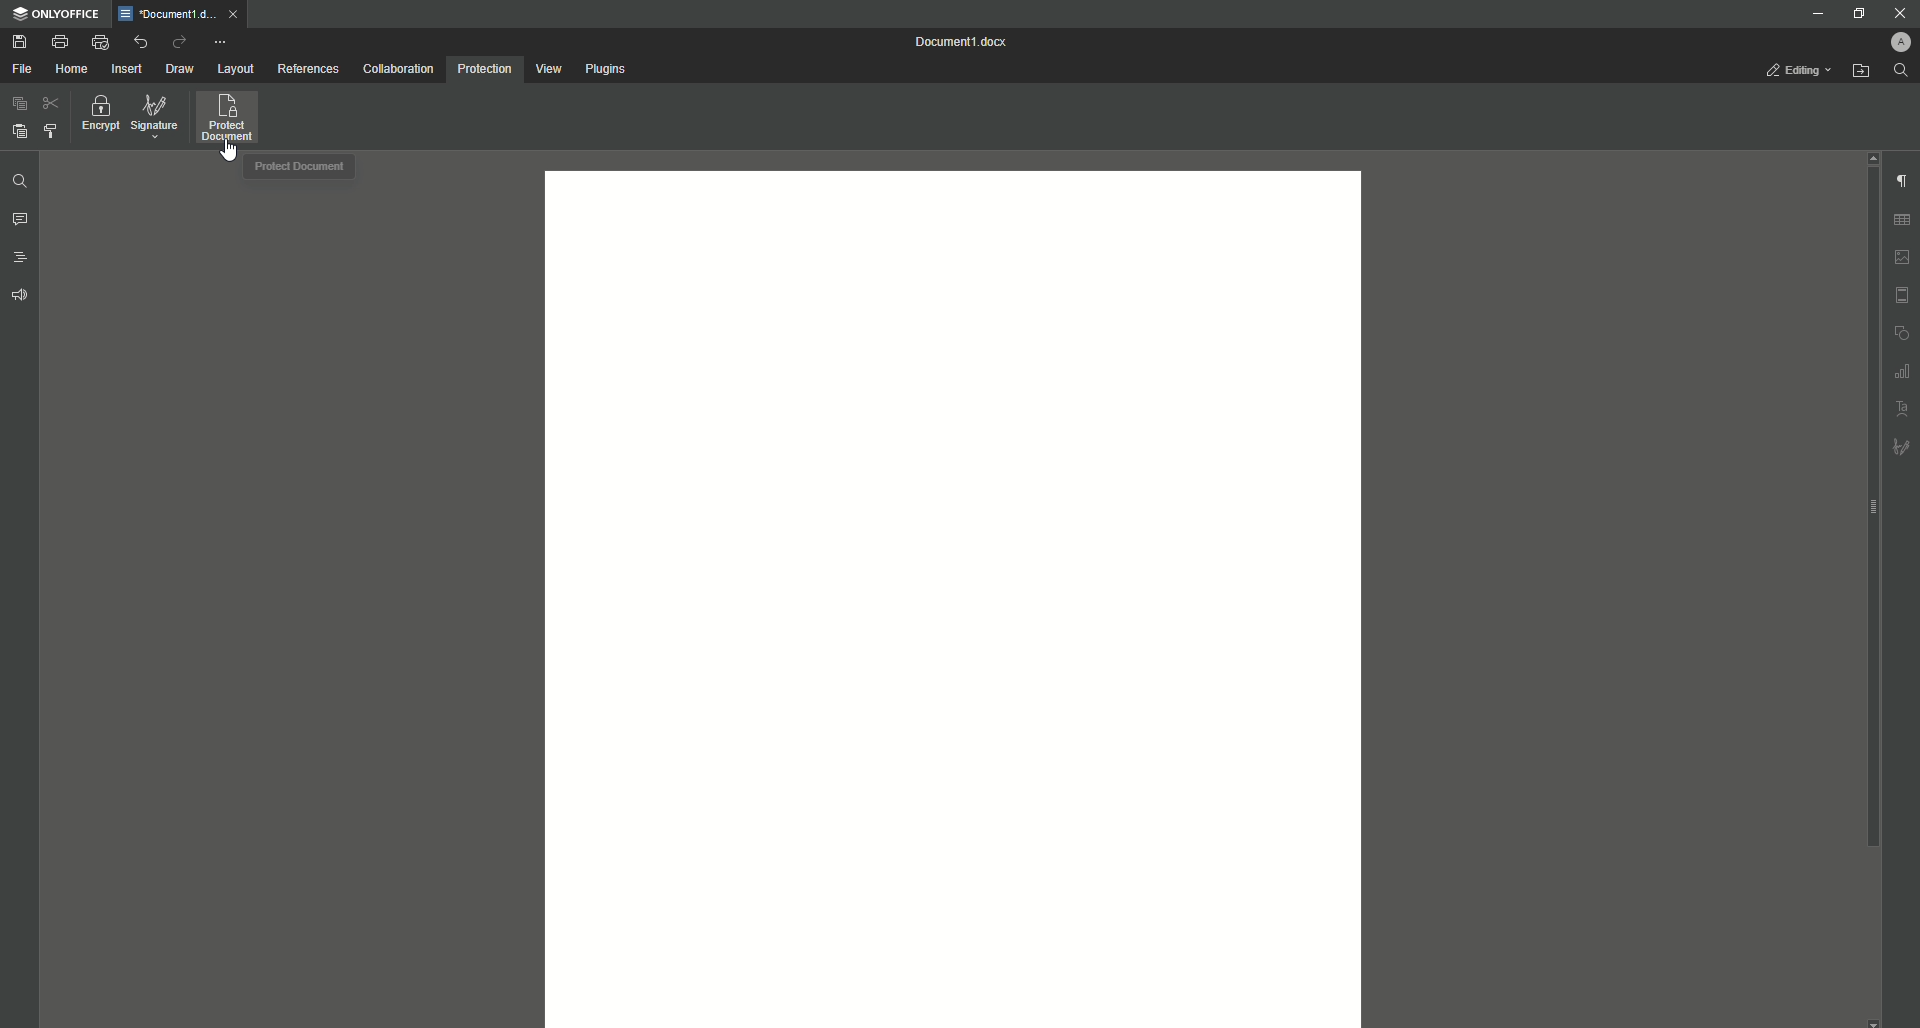 The image size is (1920, 1028). I want to click on Protection, so click(484, 70).